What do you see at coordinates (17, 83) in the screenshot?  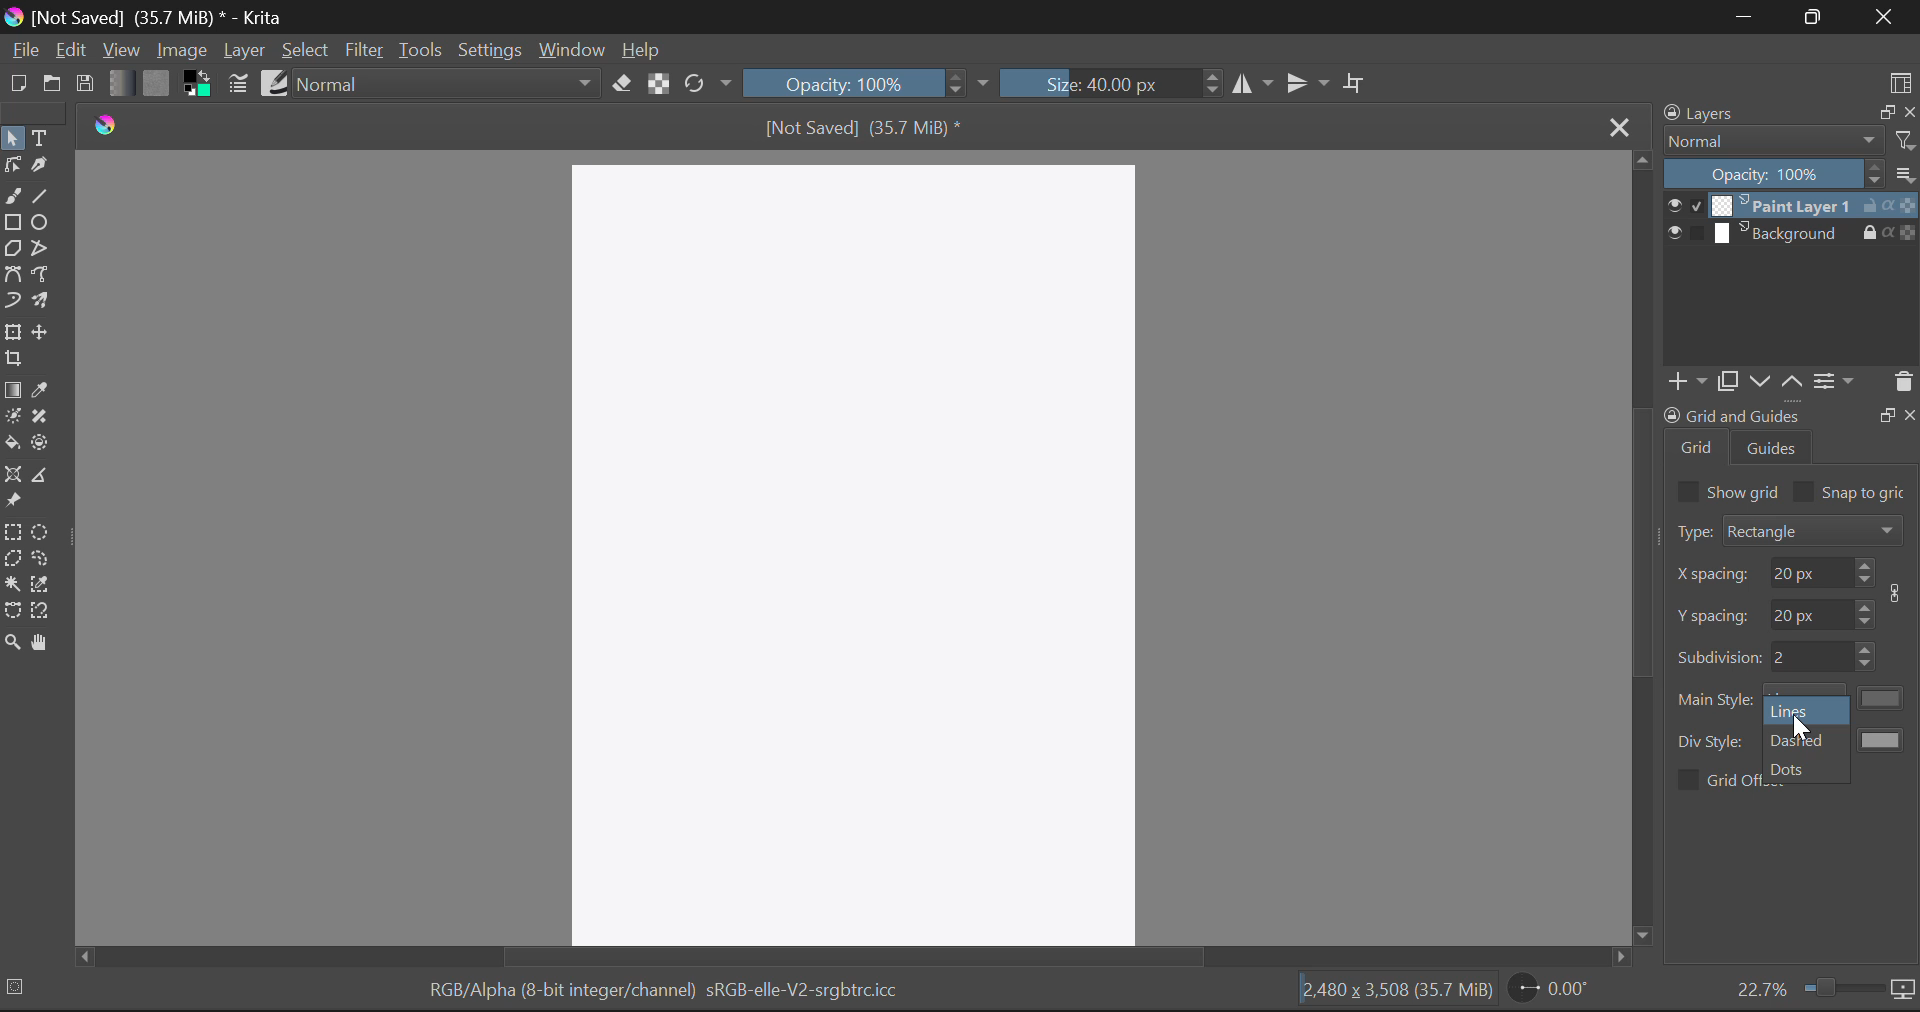 I see `New` at bounding box center [17, 83].